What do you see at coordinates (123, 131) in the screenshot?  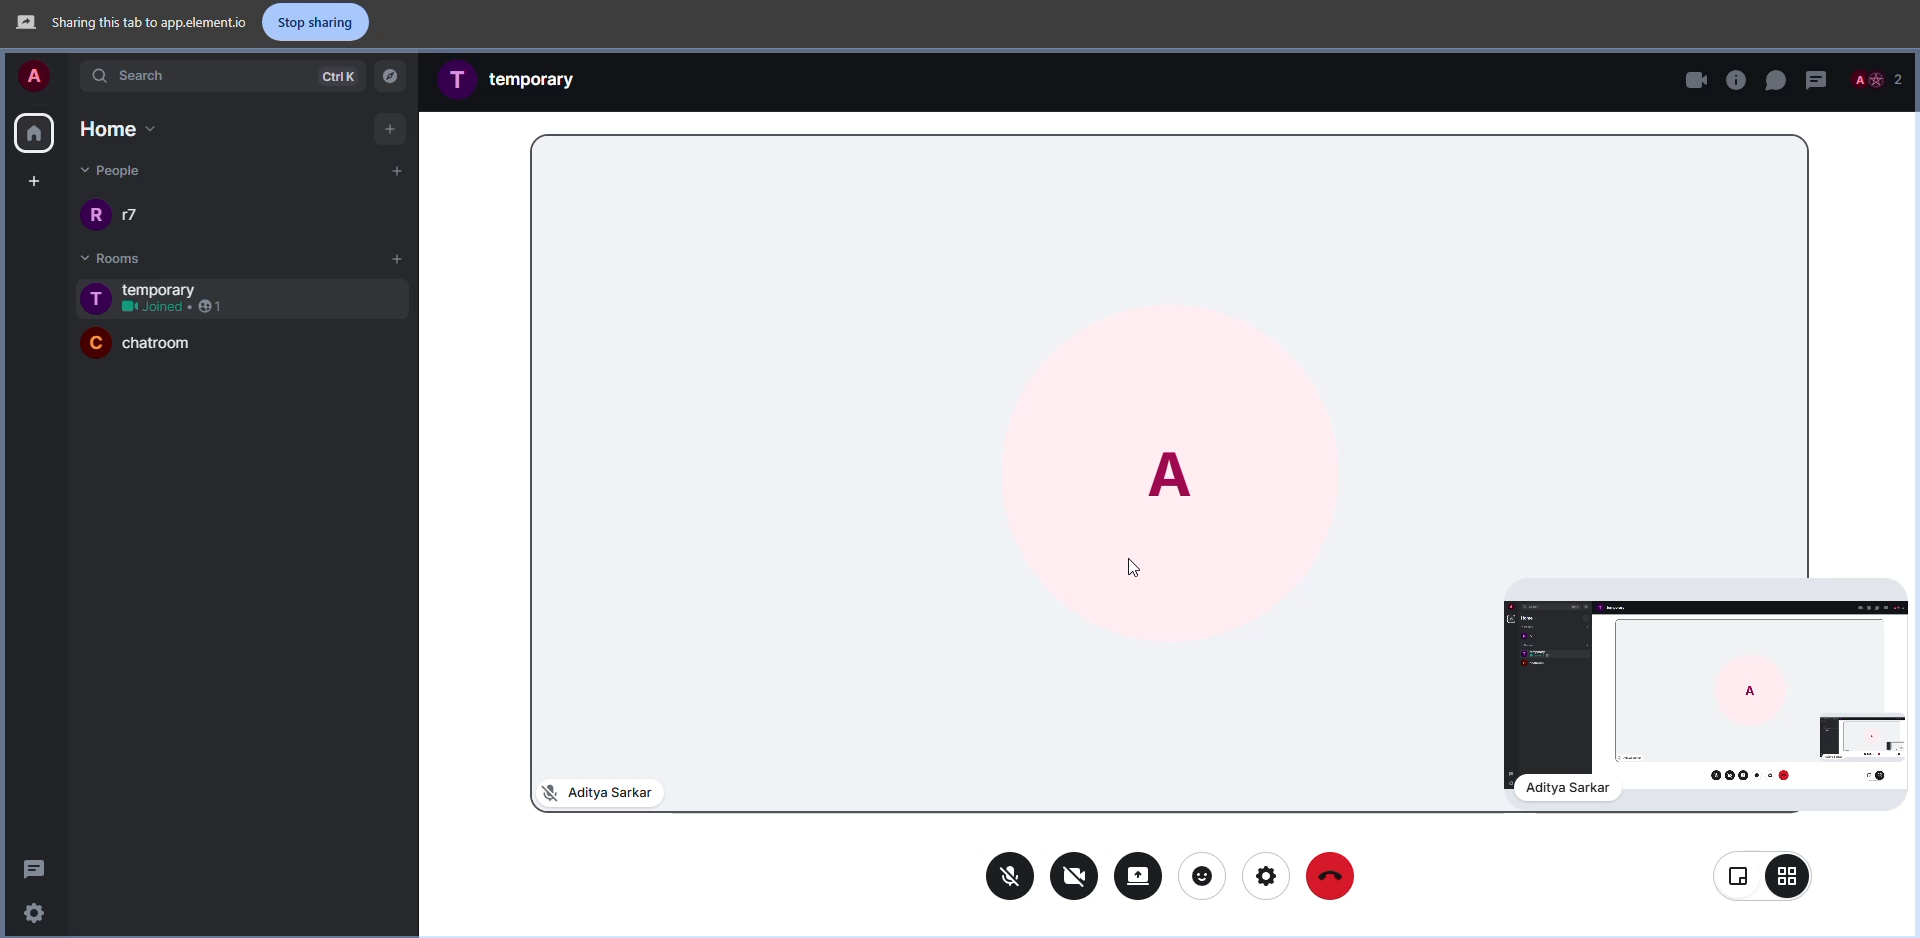 I see `home` at bounding box center [123, 131].